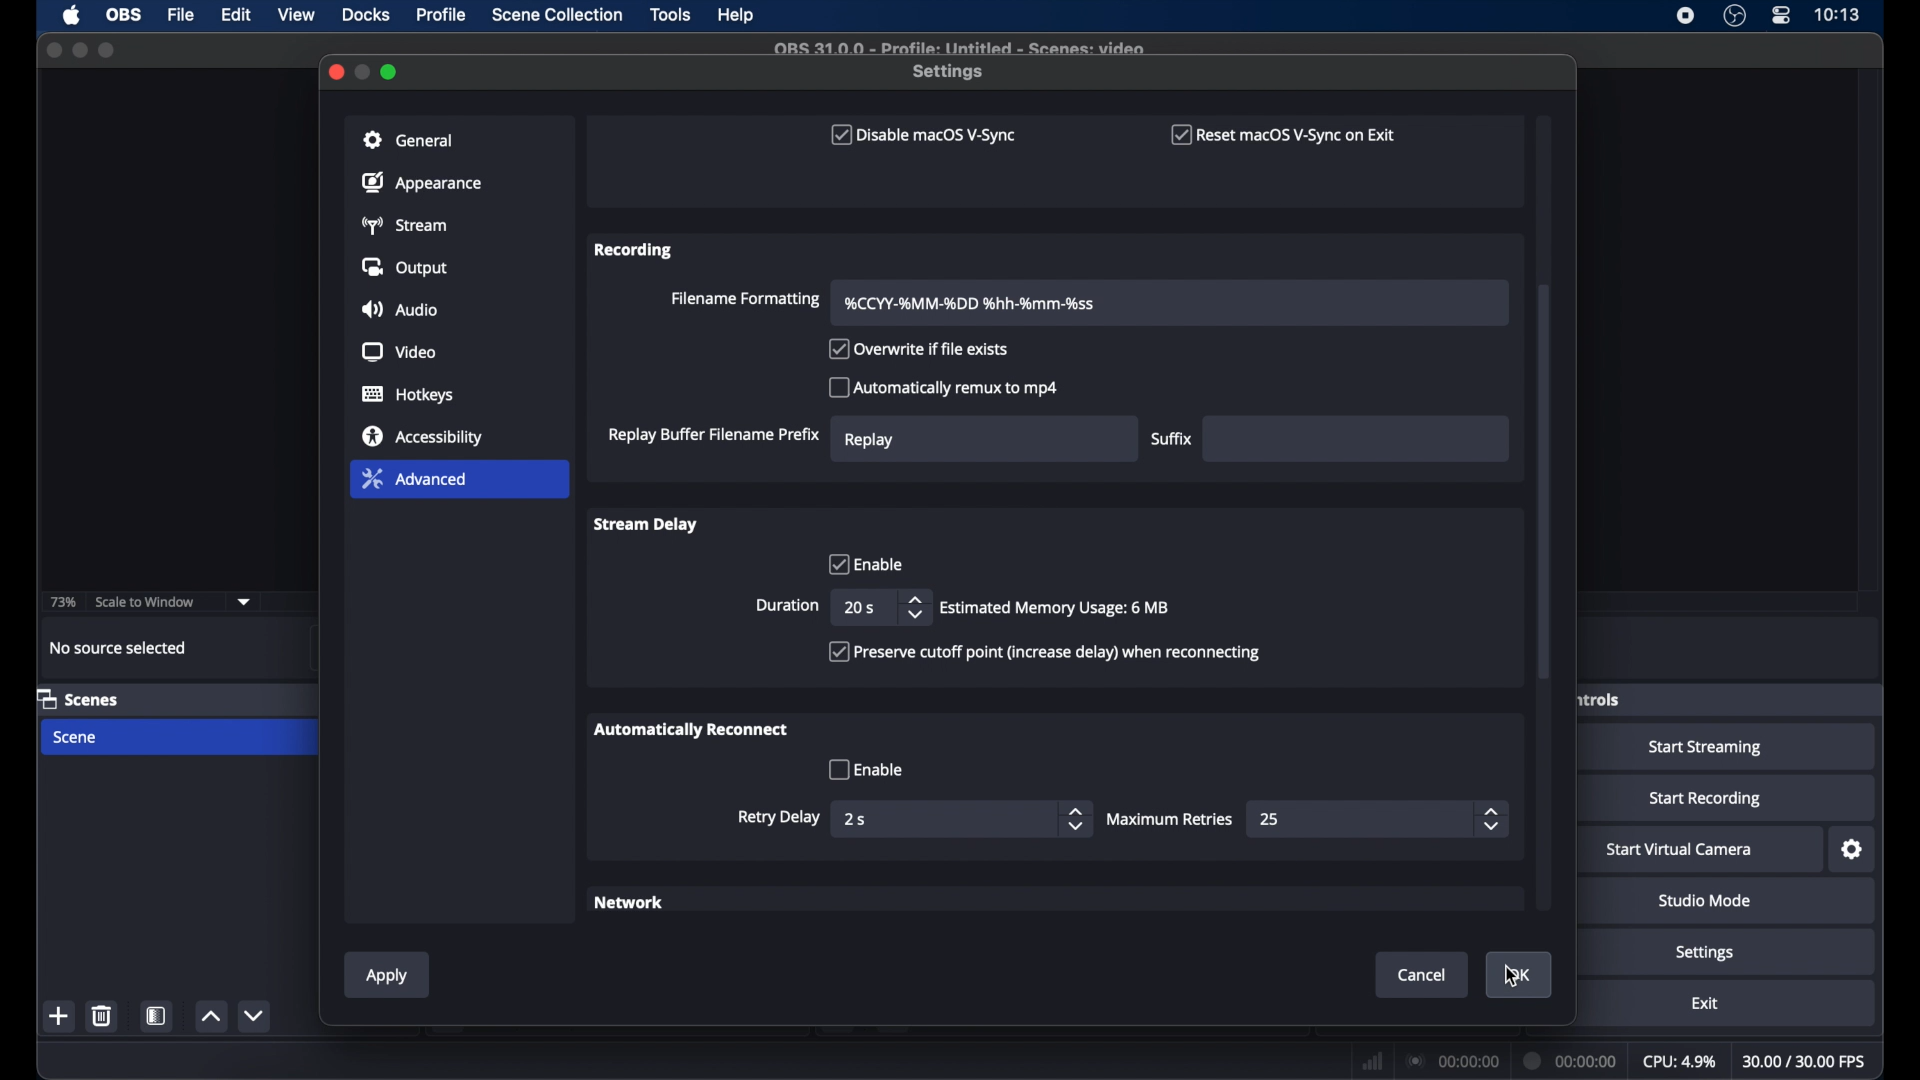 This screenshot has height=1080, width=1920. I want to click on ok, so click(1520, 975).